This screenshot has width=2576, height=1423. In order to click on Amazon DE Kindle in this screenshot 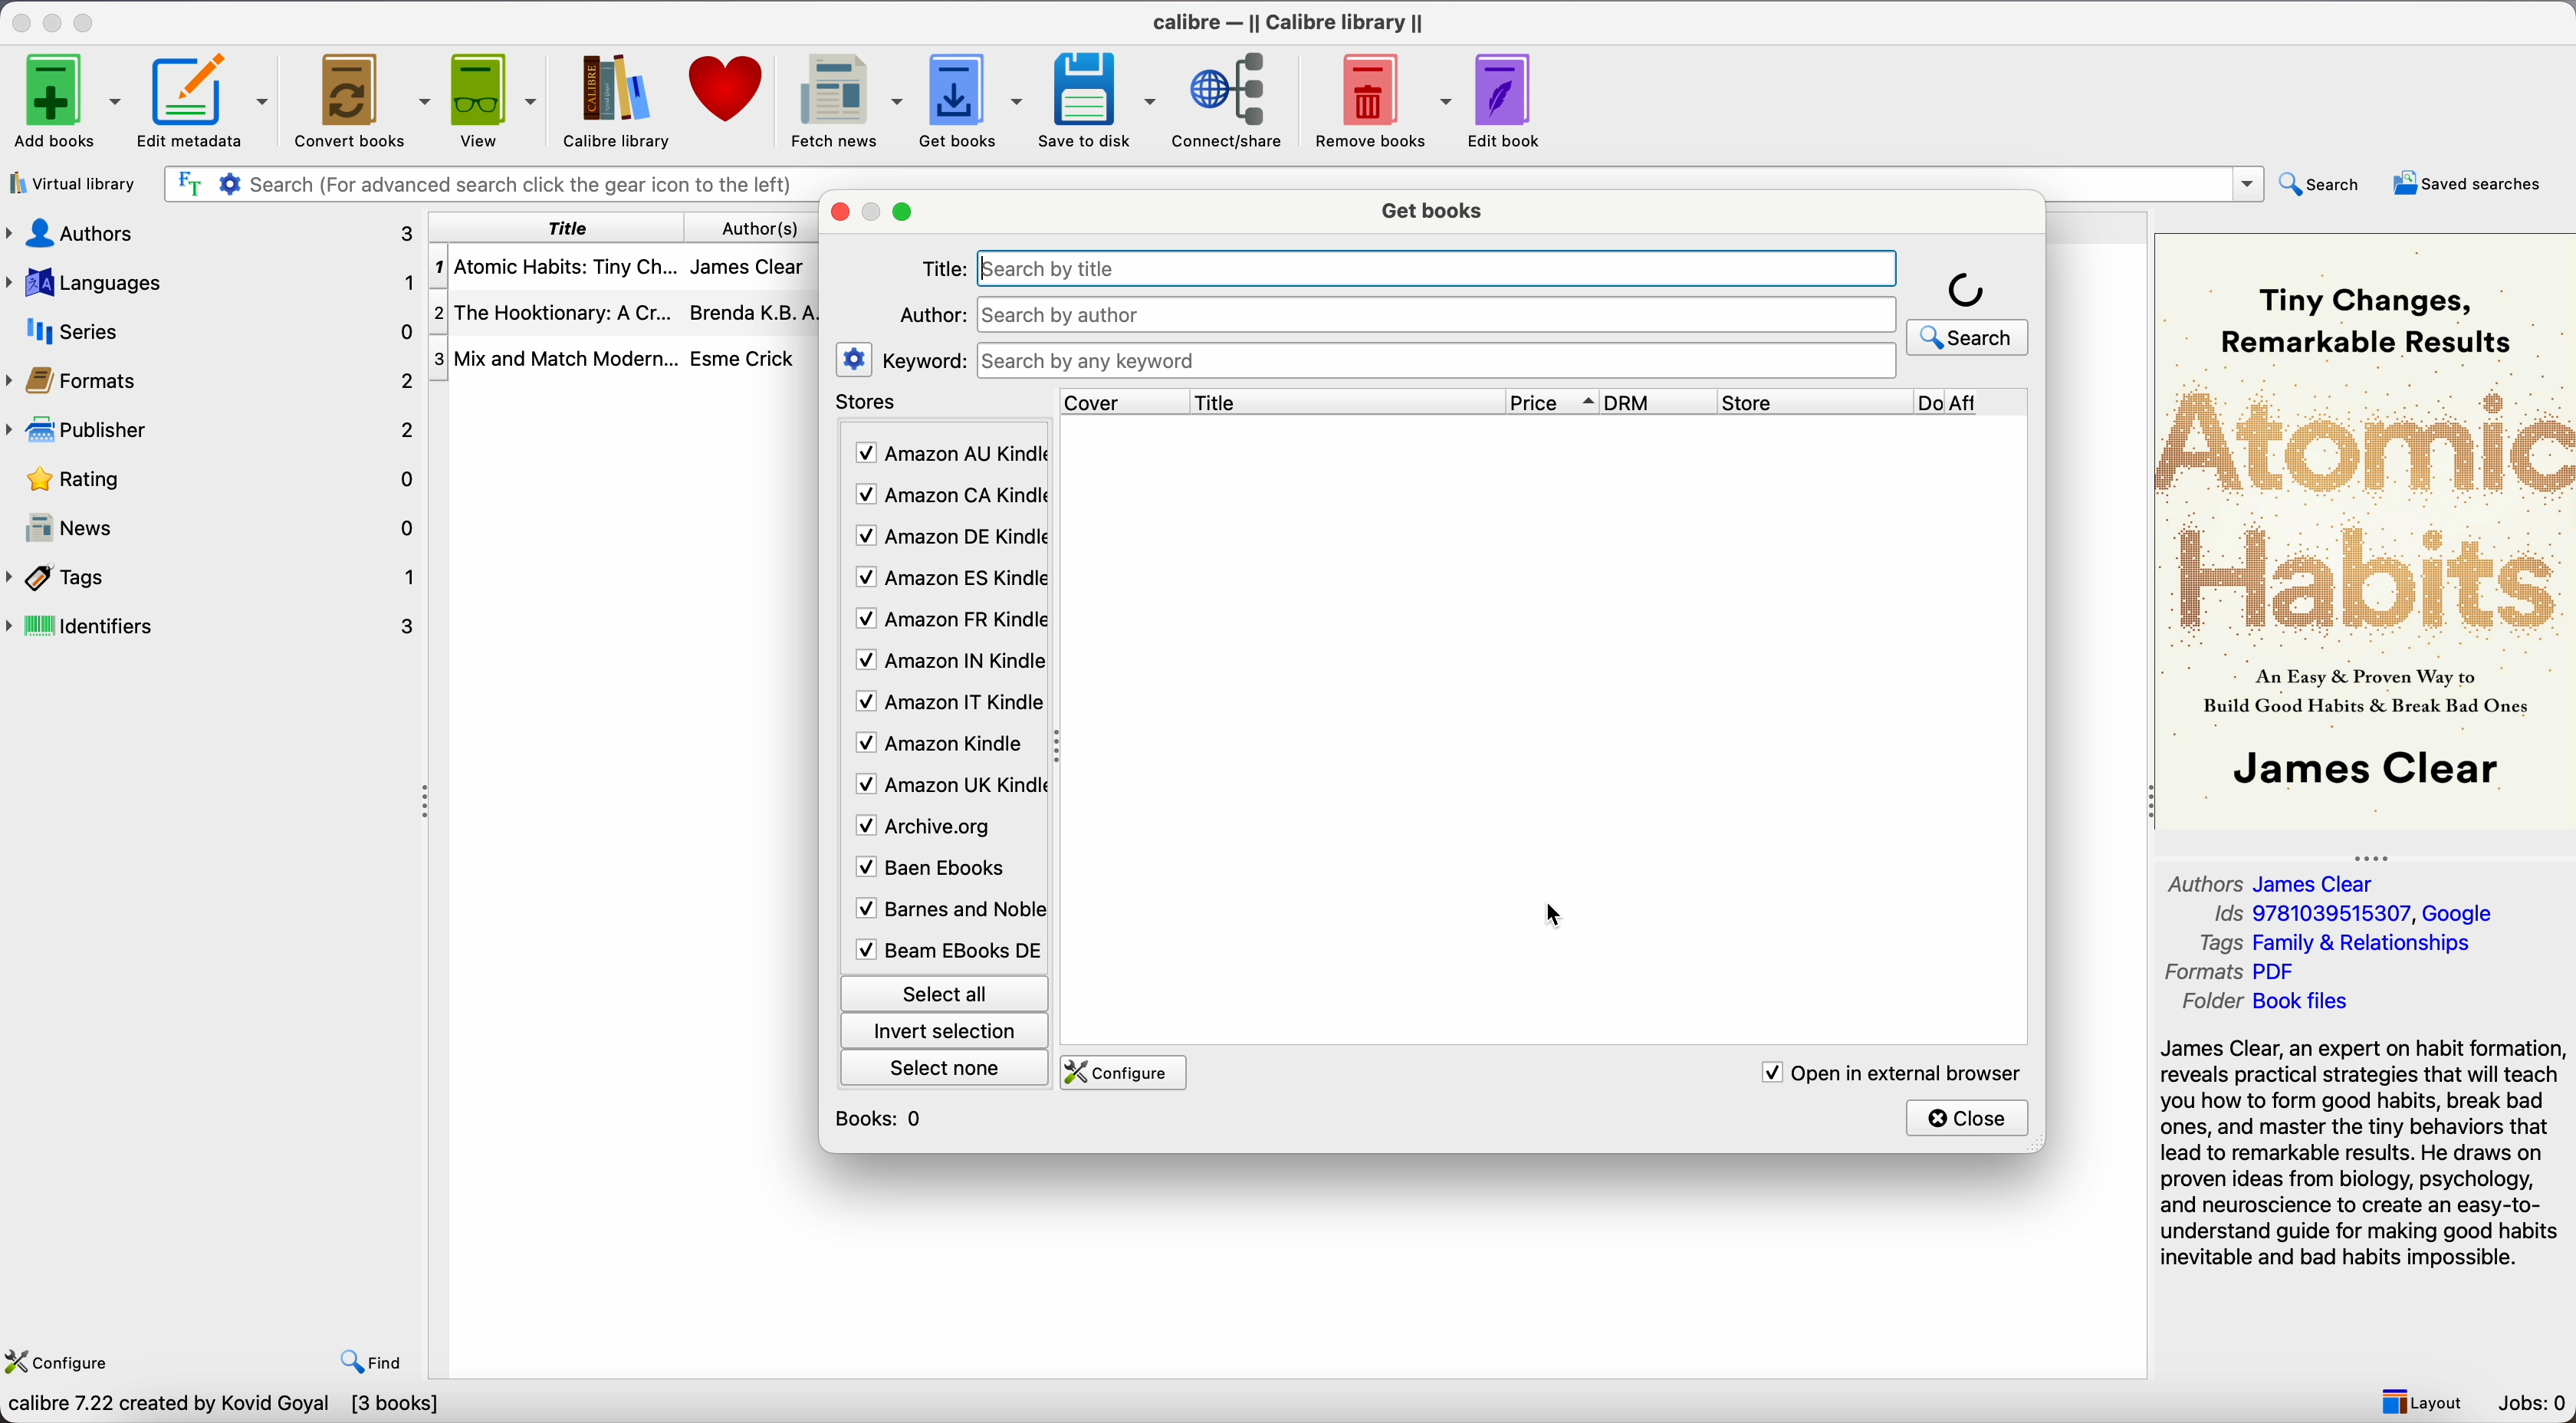, I will do `click(948, 539)`.